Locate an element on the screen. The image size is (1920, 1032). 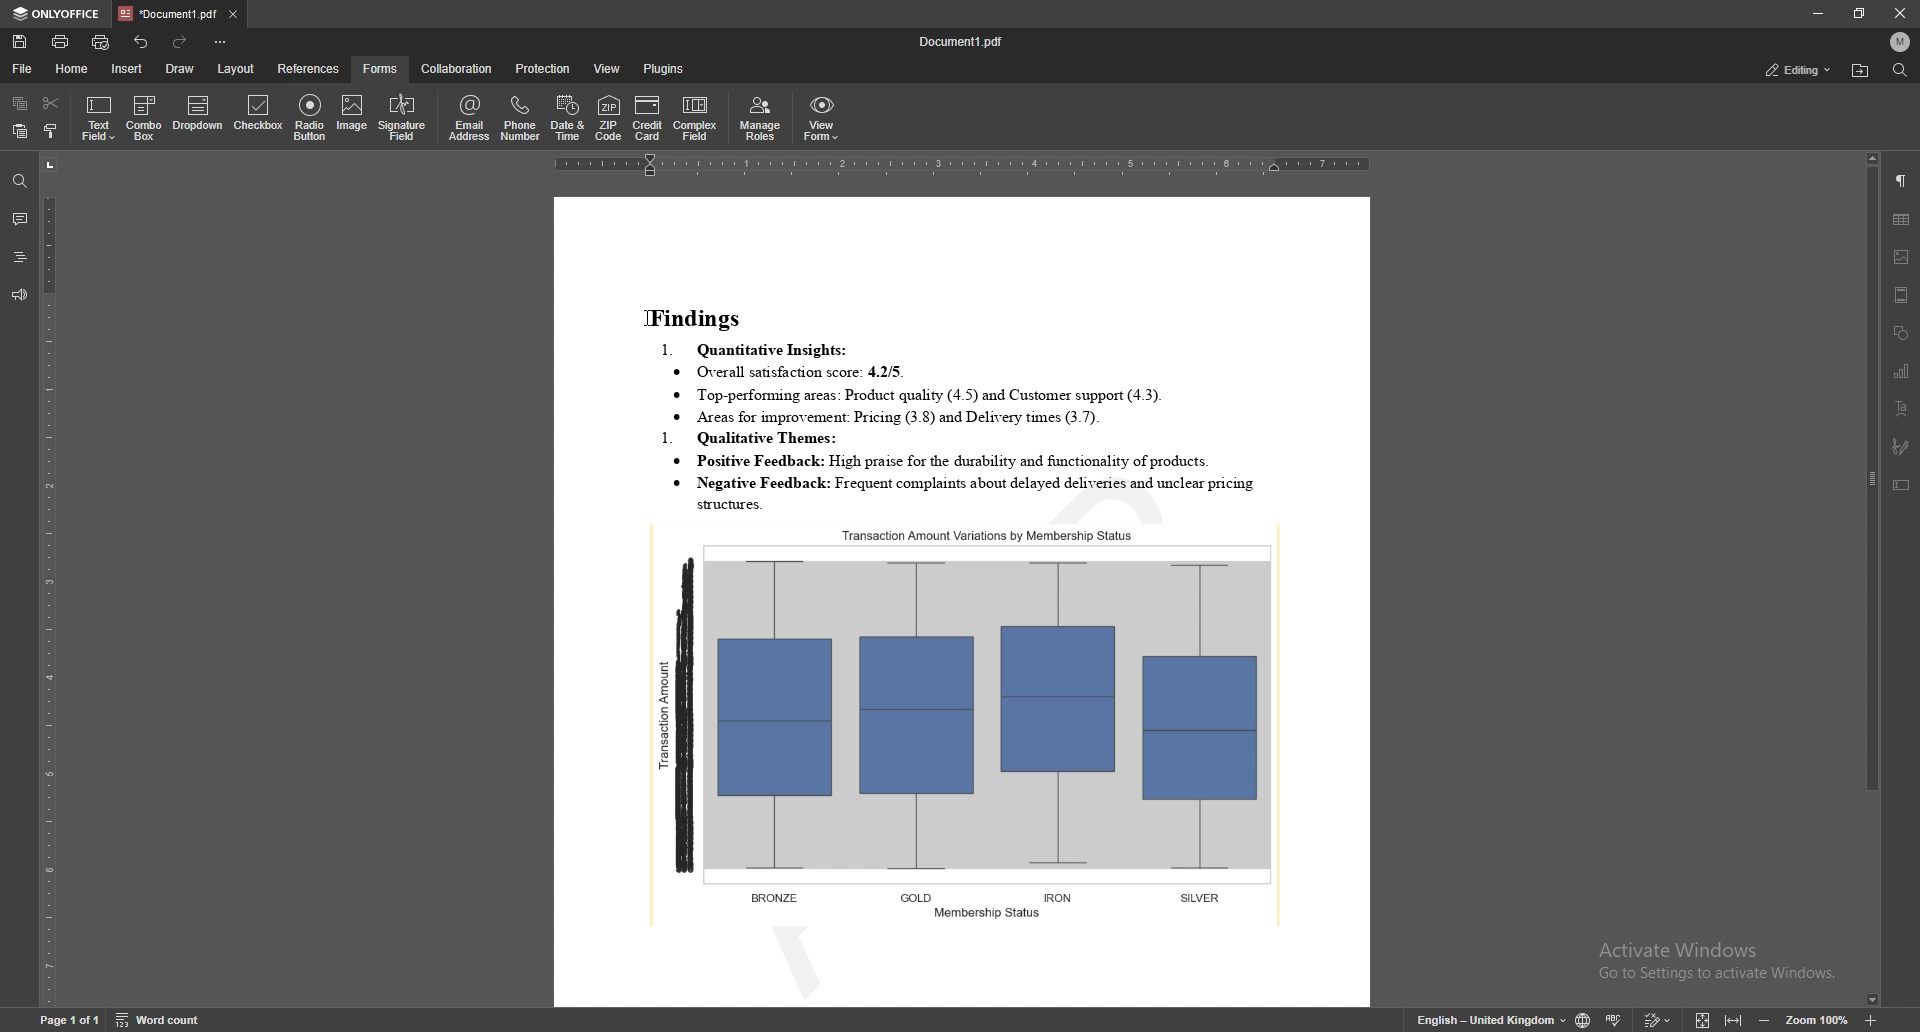
draw is located at coordinates (179, 67).